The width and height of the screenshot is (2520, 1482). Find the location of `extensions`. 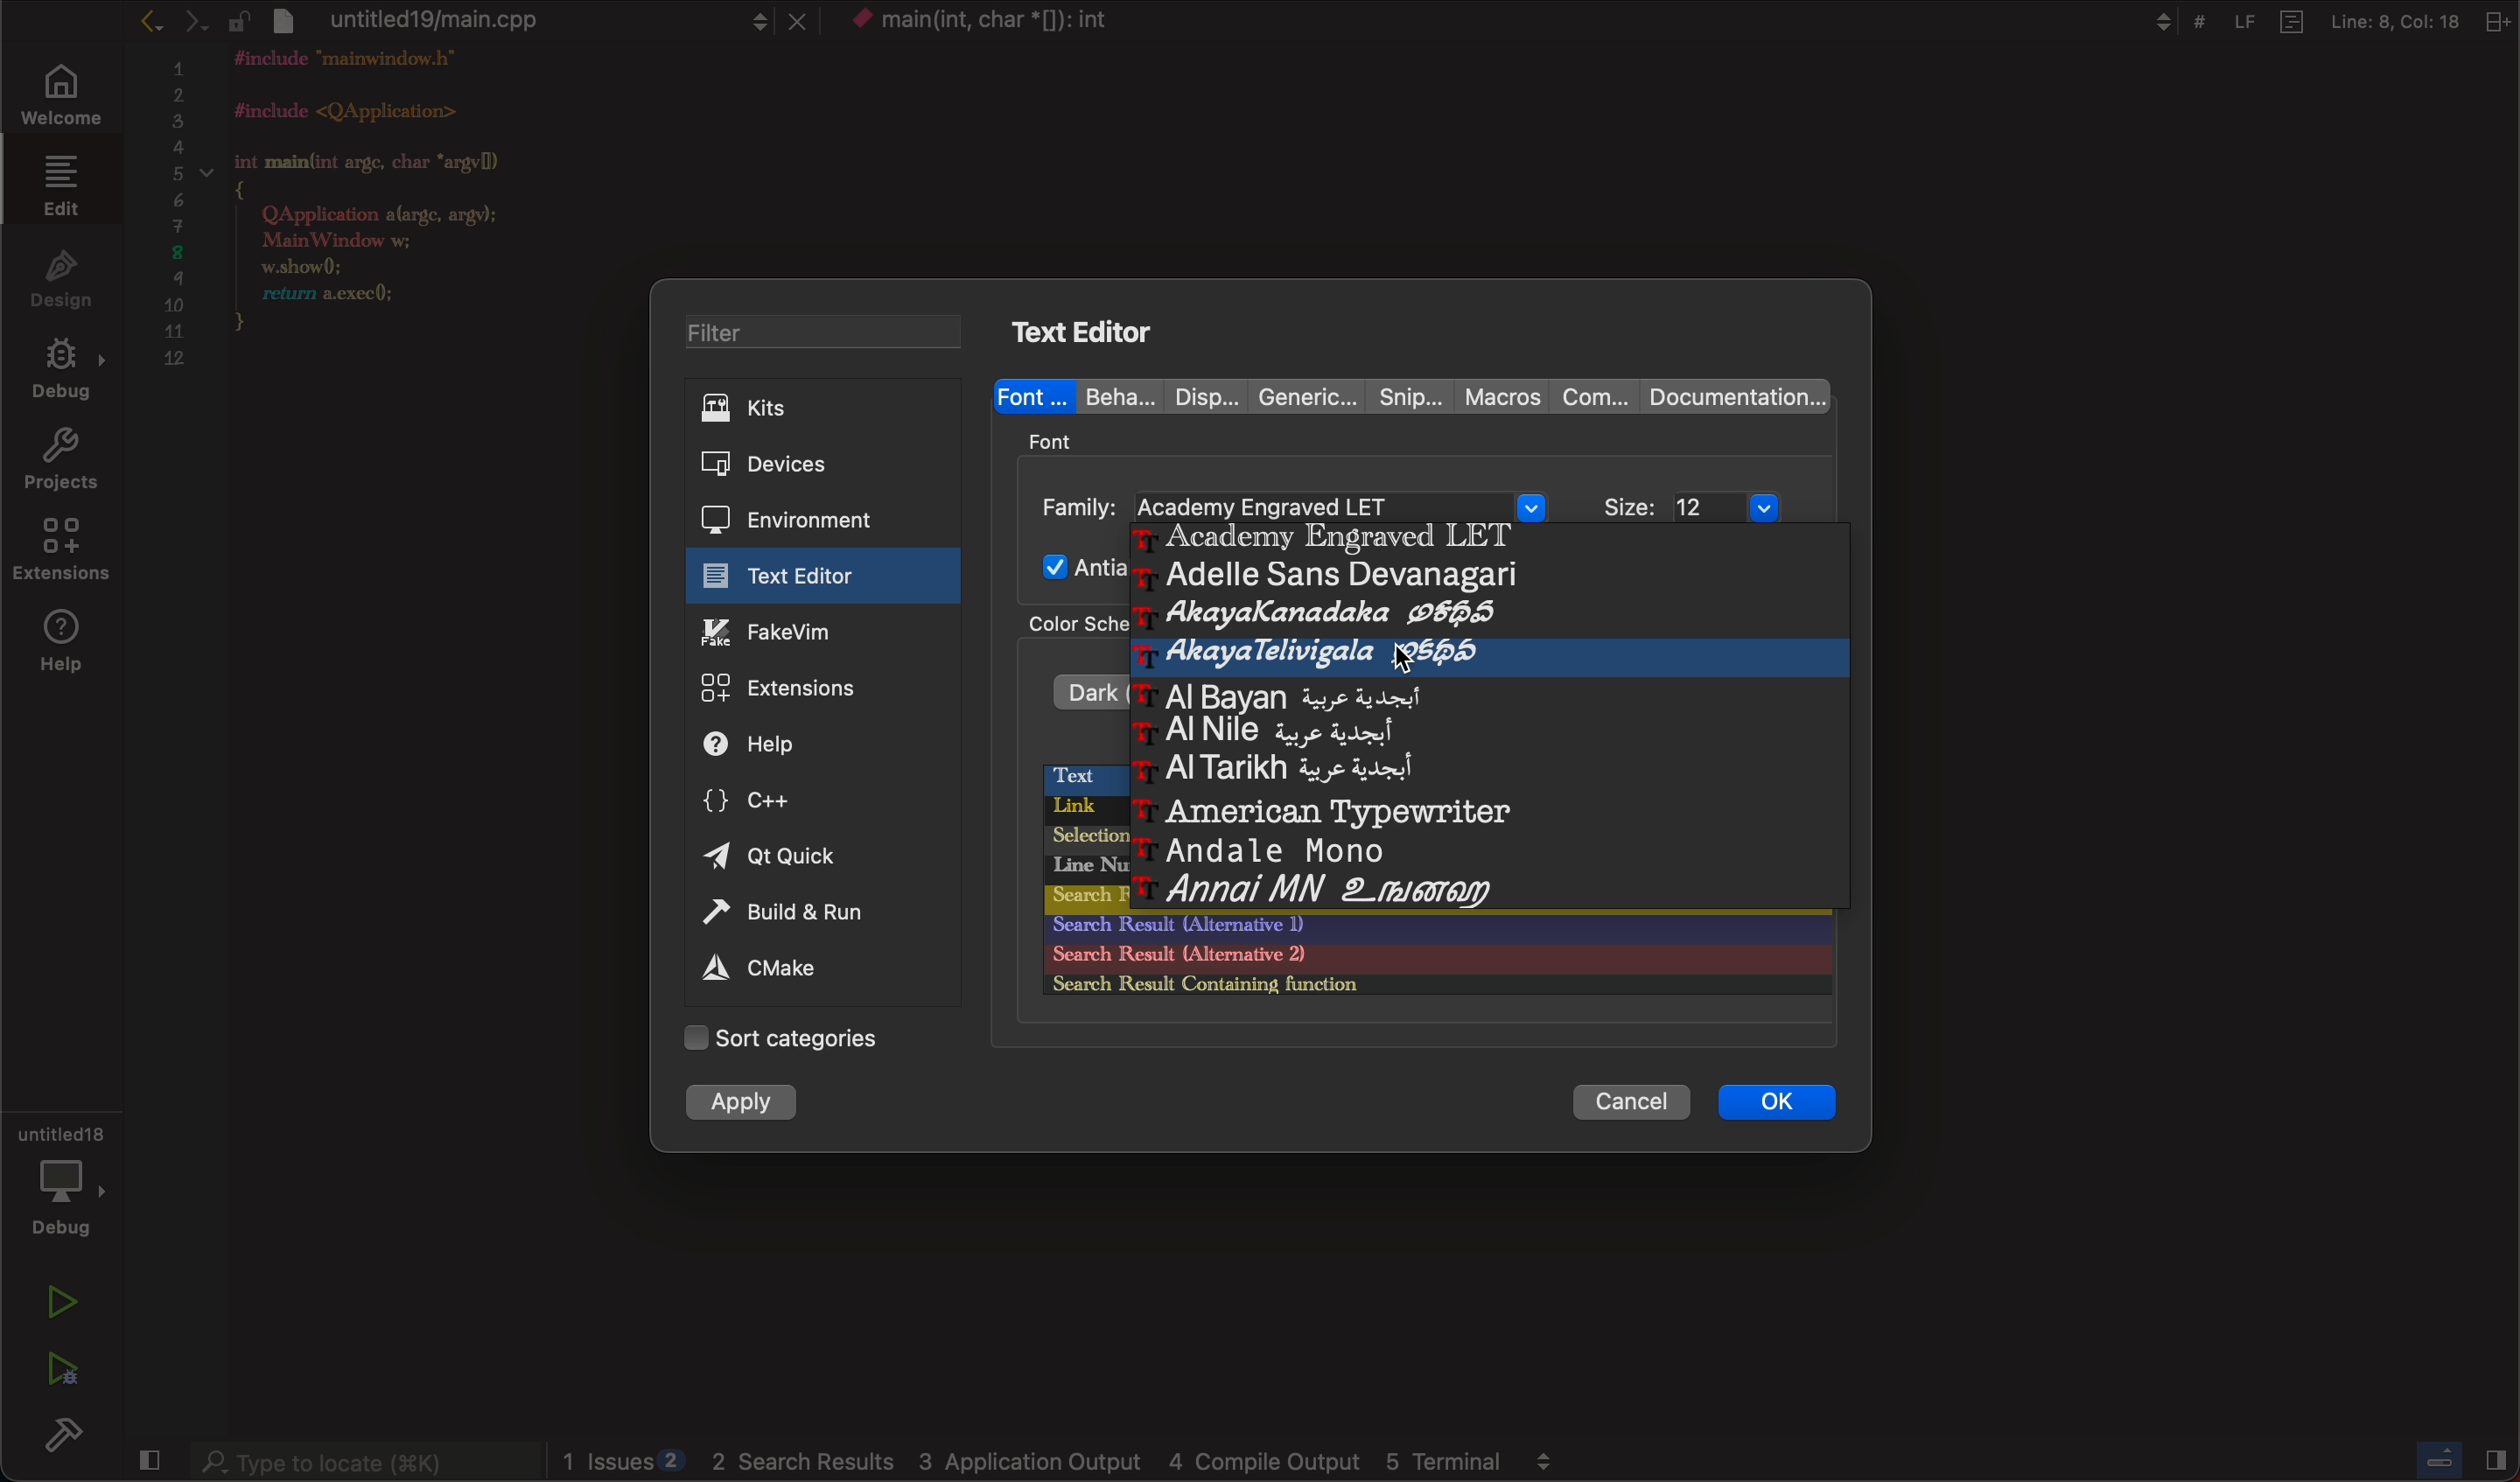

extensions is located at coordinates (59, 554).